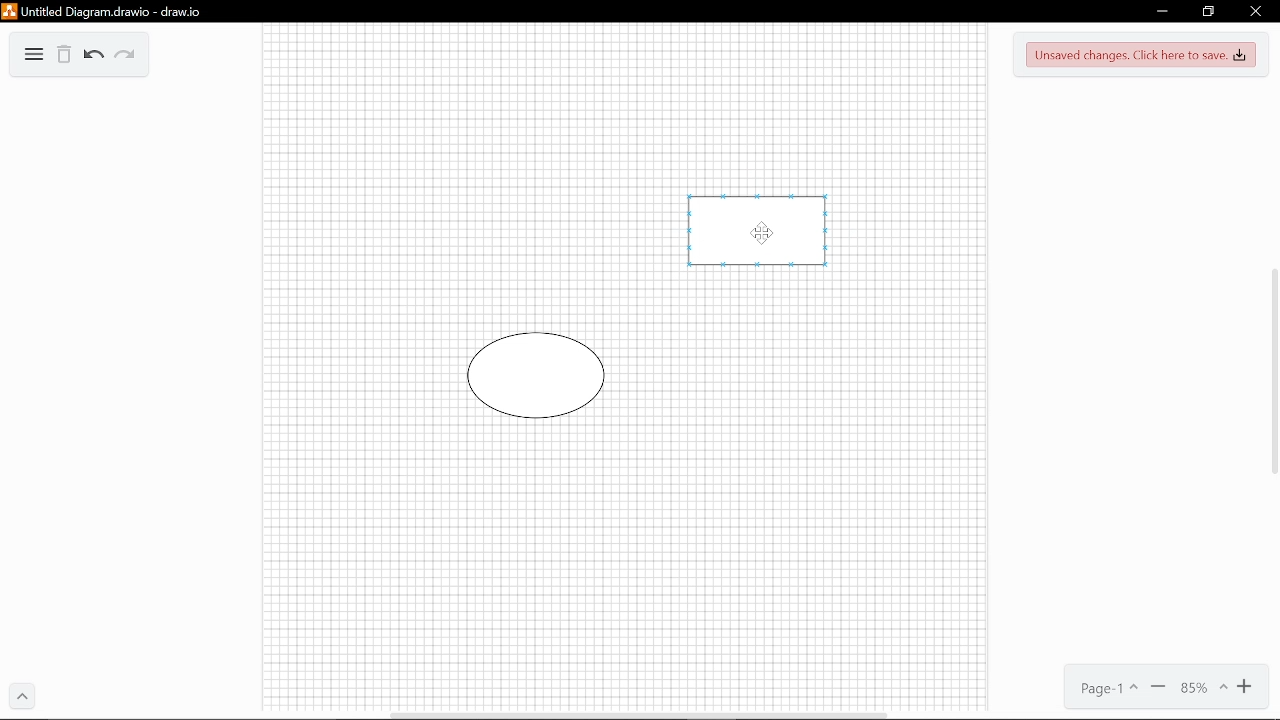 The width and height of the screenshot is (1280, 720). What do you see at coordinates (1248, 690) in the screenshot?
I see `Zoom in` at bounding box center [1248, 690].